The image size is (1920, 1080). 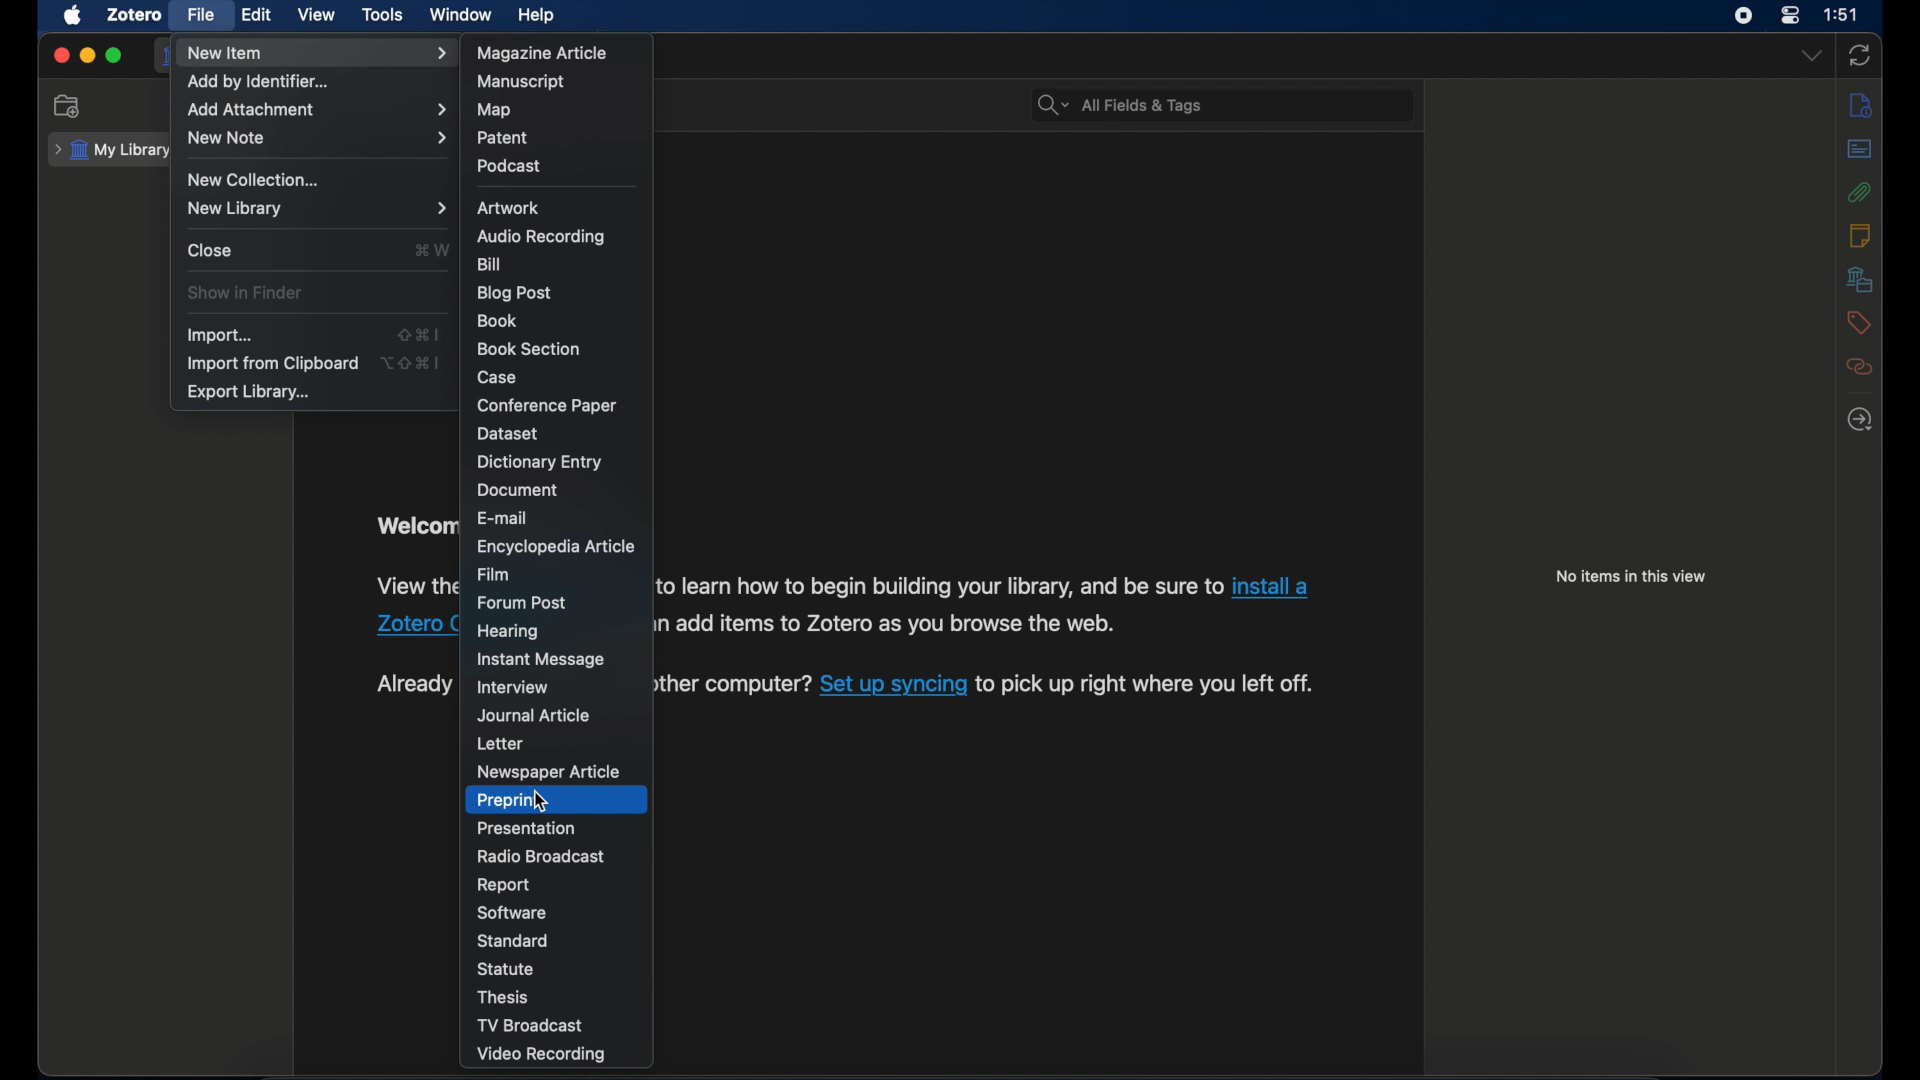 I want to click on dictionary entry, so click(x=539, y=462).